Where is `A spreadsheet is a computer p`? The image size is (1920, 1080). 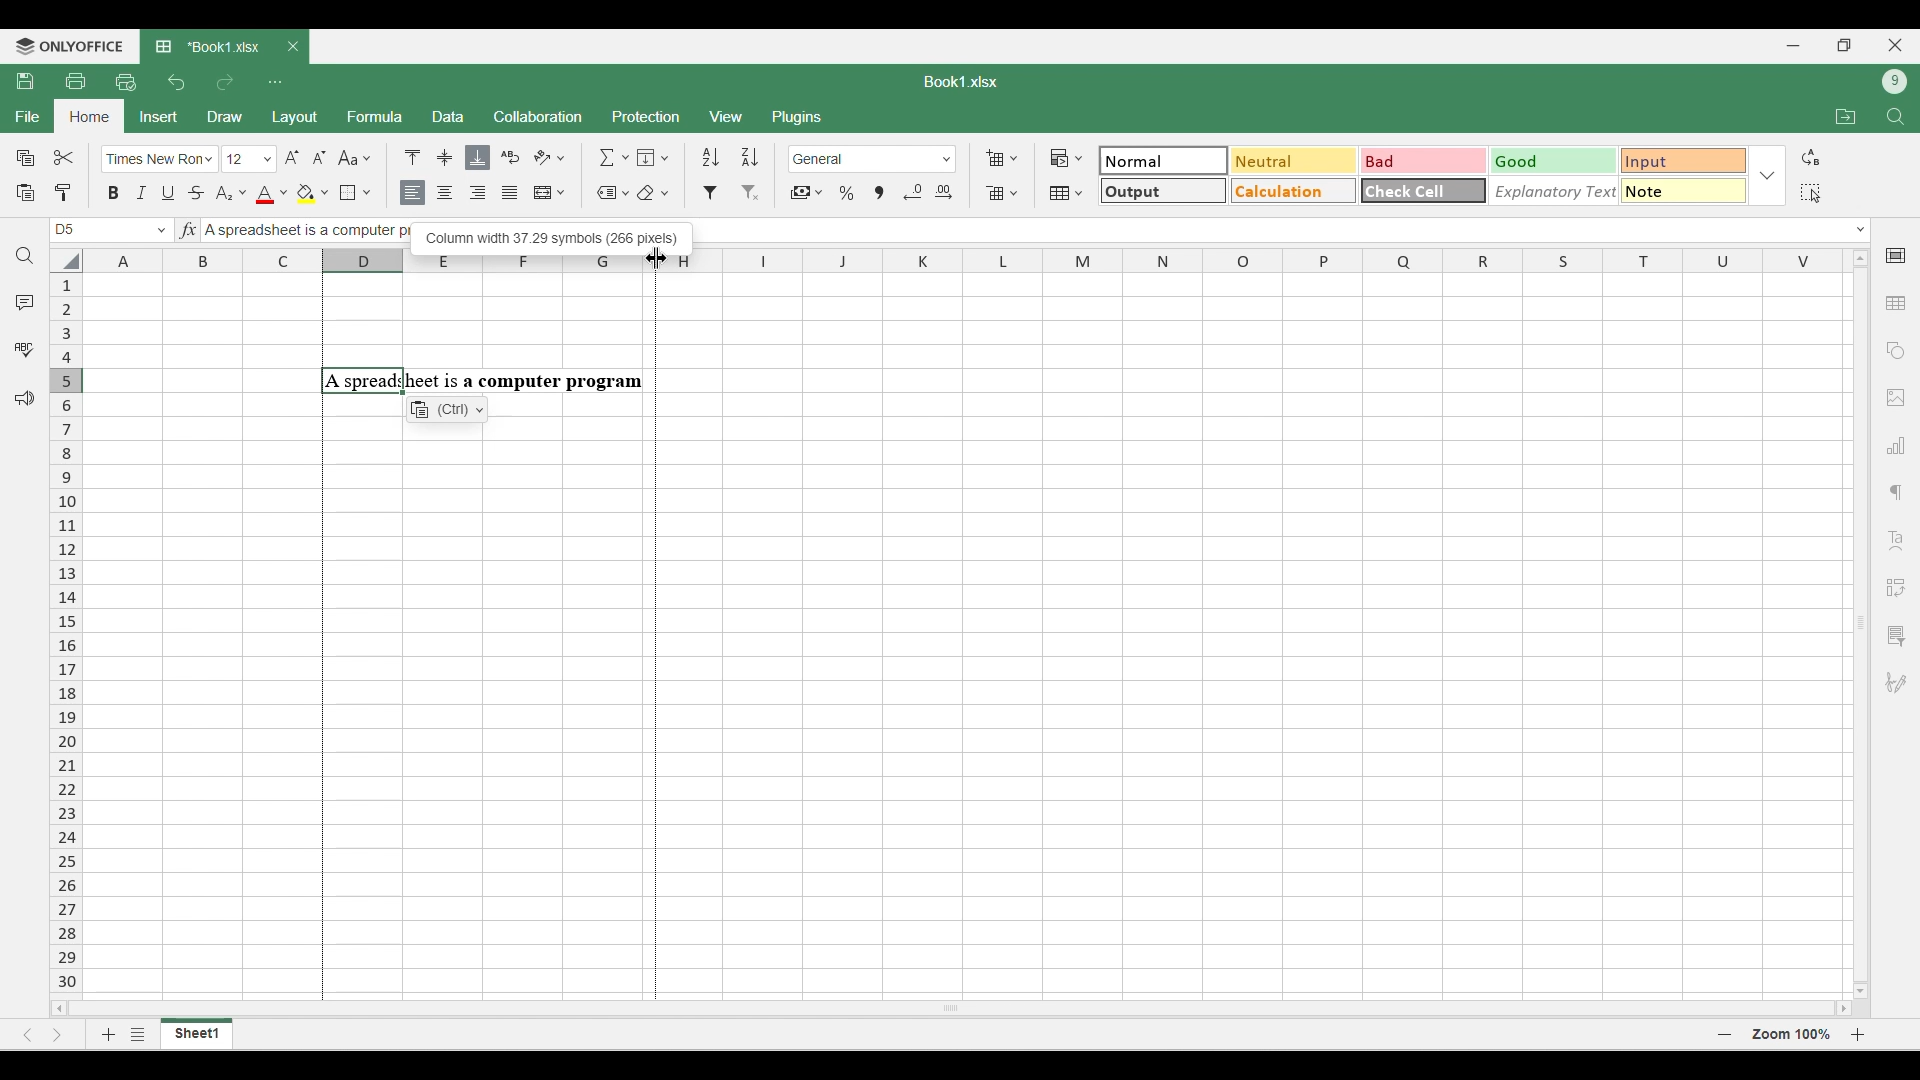
A spreadsheet is a computer p is located at coordinates (302, 232).